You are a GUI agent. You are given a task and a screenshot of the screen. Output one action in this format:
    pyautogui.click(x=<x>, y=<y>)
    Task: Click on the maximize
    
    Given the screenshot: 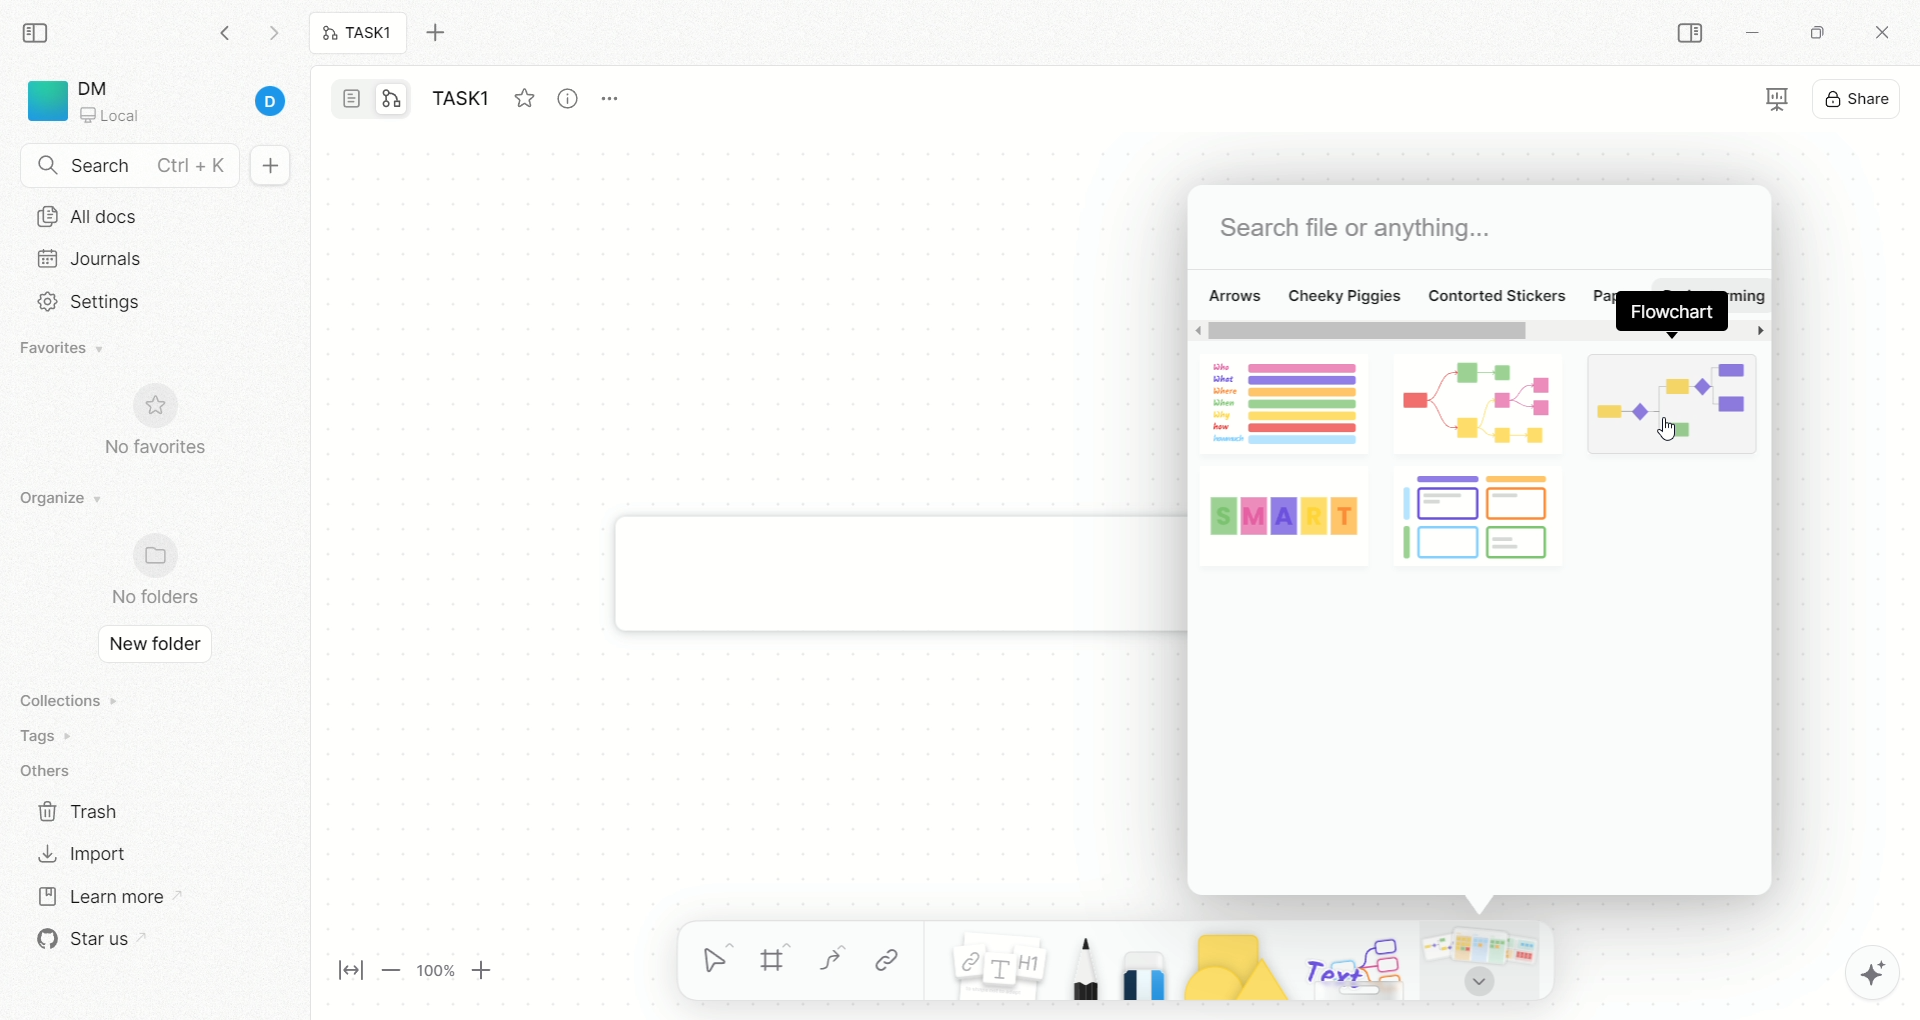 What is the action you would take?
    pyautogui.click(x=1811, y=31)
    